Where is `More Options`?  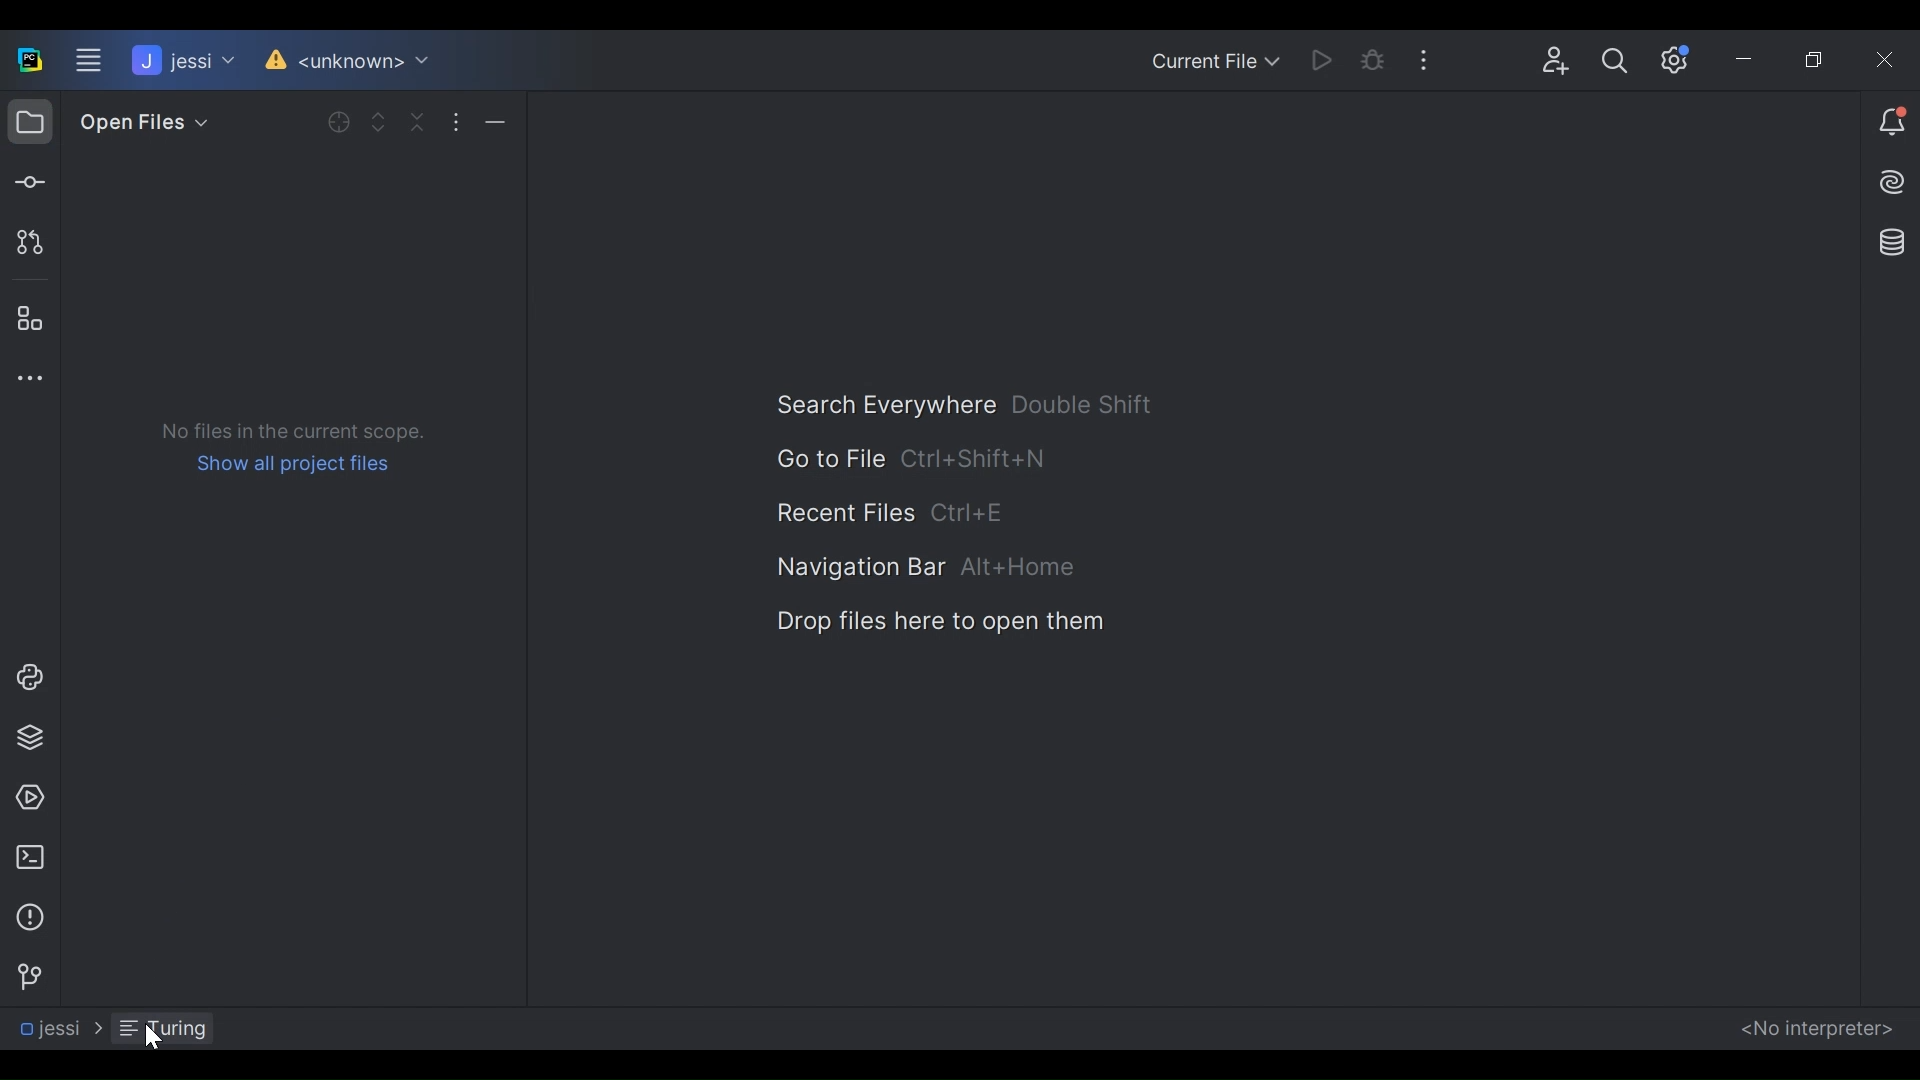 More Options is located at coordinates (1430, 56).